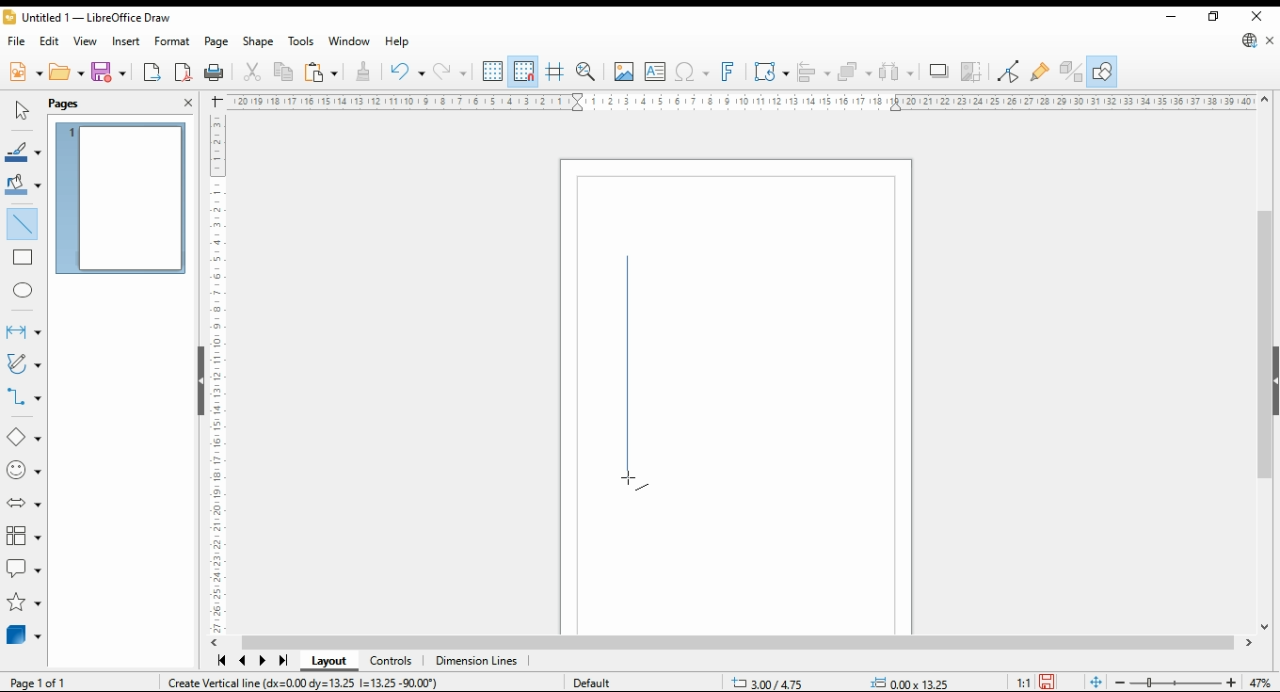 This screenshot has width=1280, height=692. I want to click on clone formatting, so click(362, 70).